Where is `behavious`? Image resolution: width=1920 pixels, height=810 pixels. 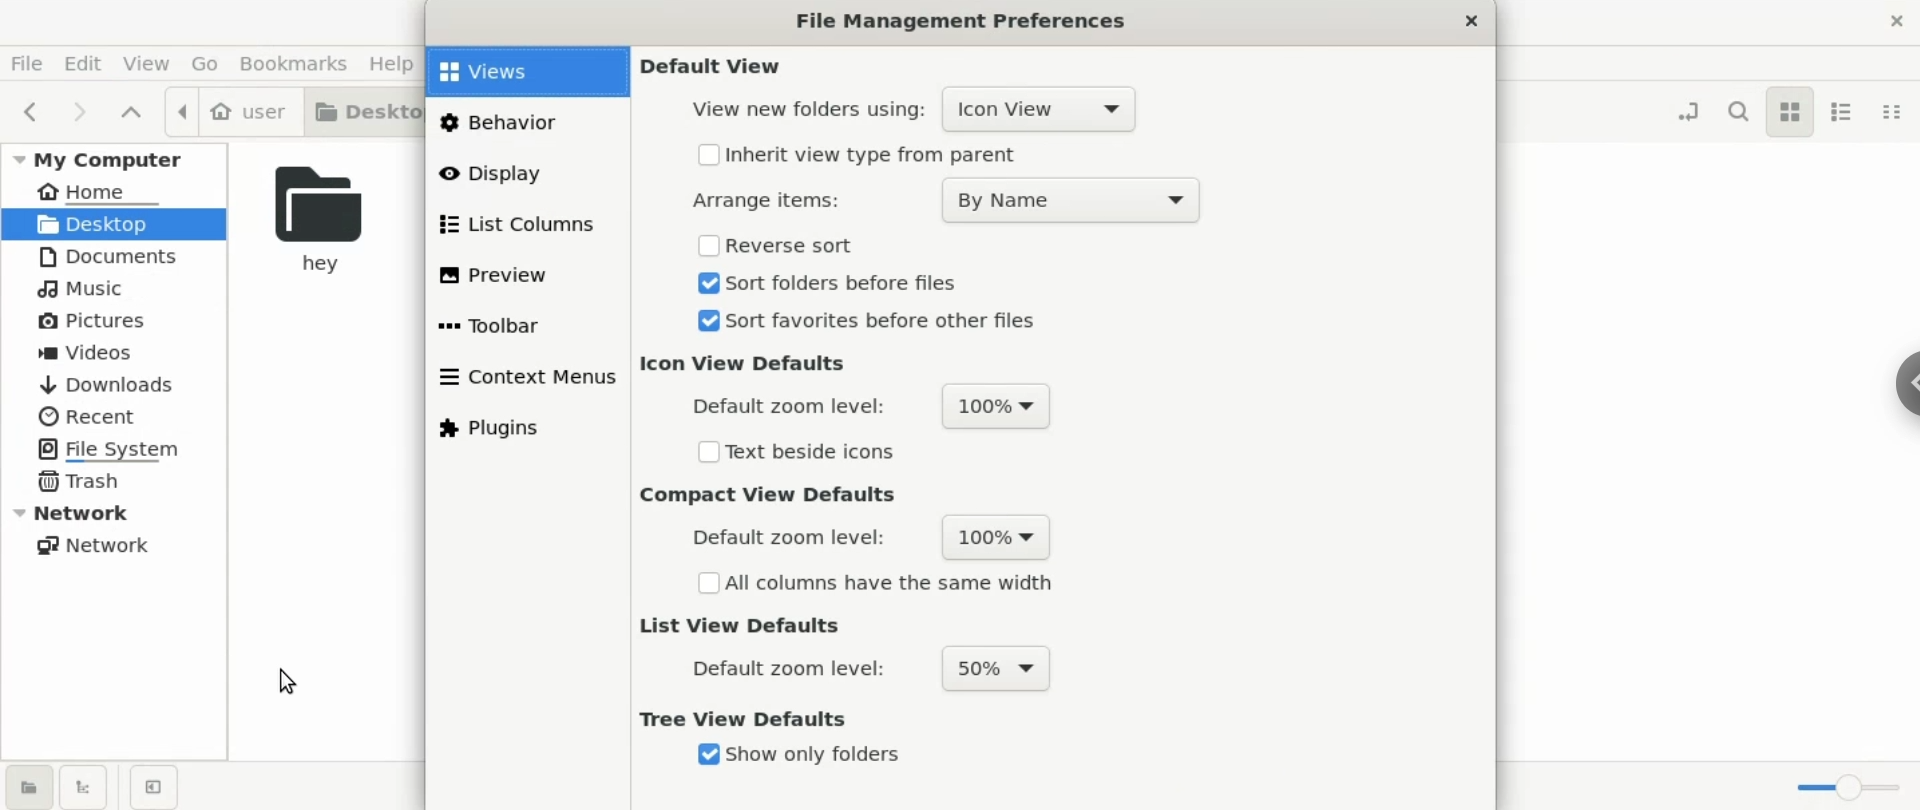 behavious is located at coordinates (522, 121).